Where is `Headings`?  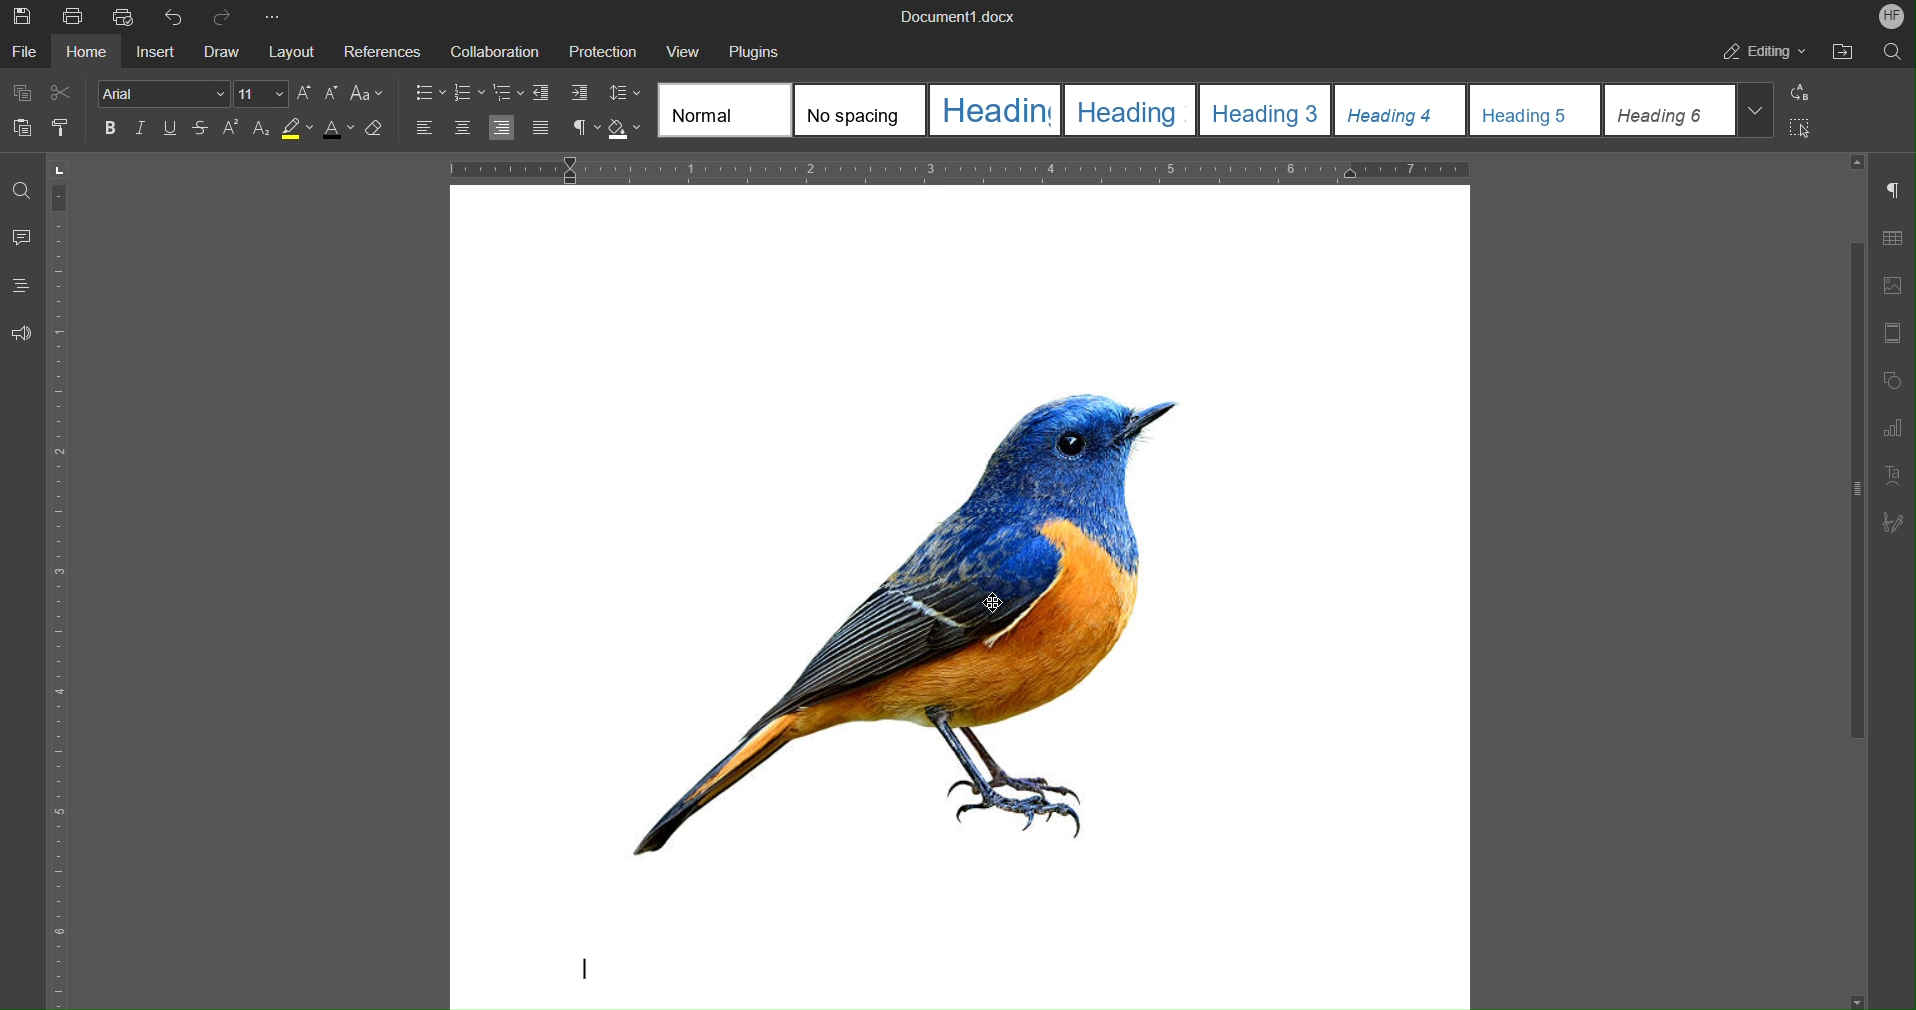 Headings is located at coordinates (22, 286).